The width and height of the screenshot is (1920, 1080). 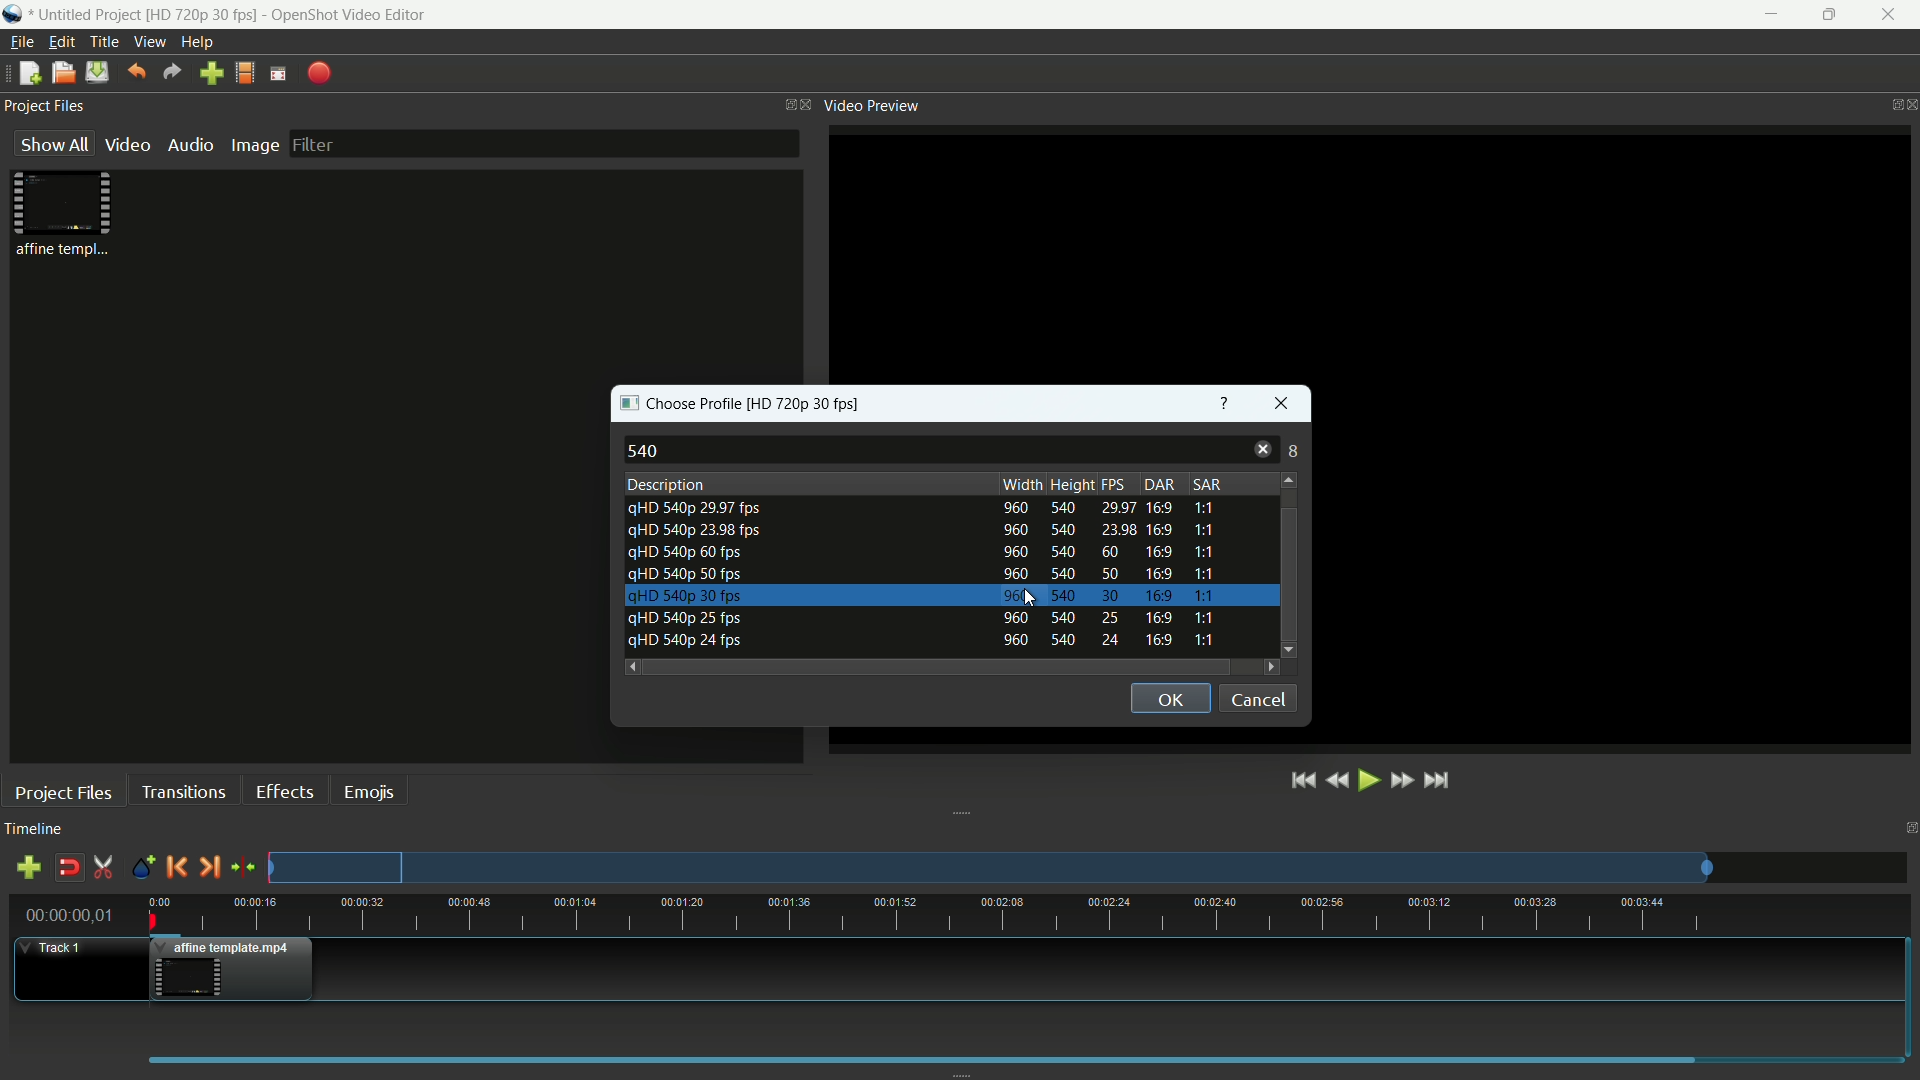 What do you see at coordinates (104, 867) in the screenshot?
I see `enable razor` at bounding box center [104, 867].